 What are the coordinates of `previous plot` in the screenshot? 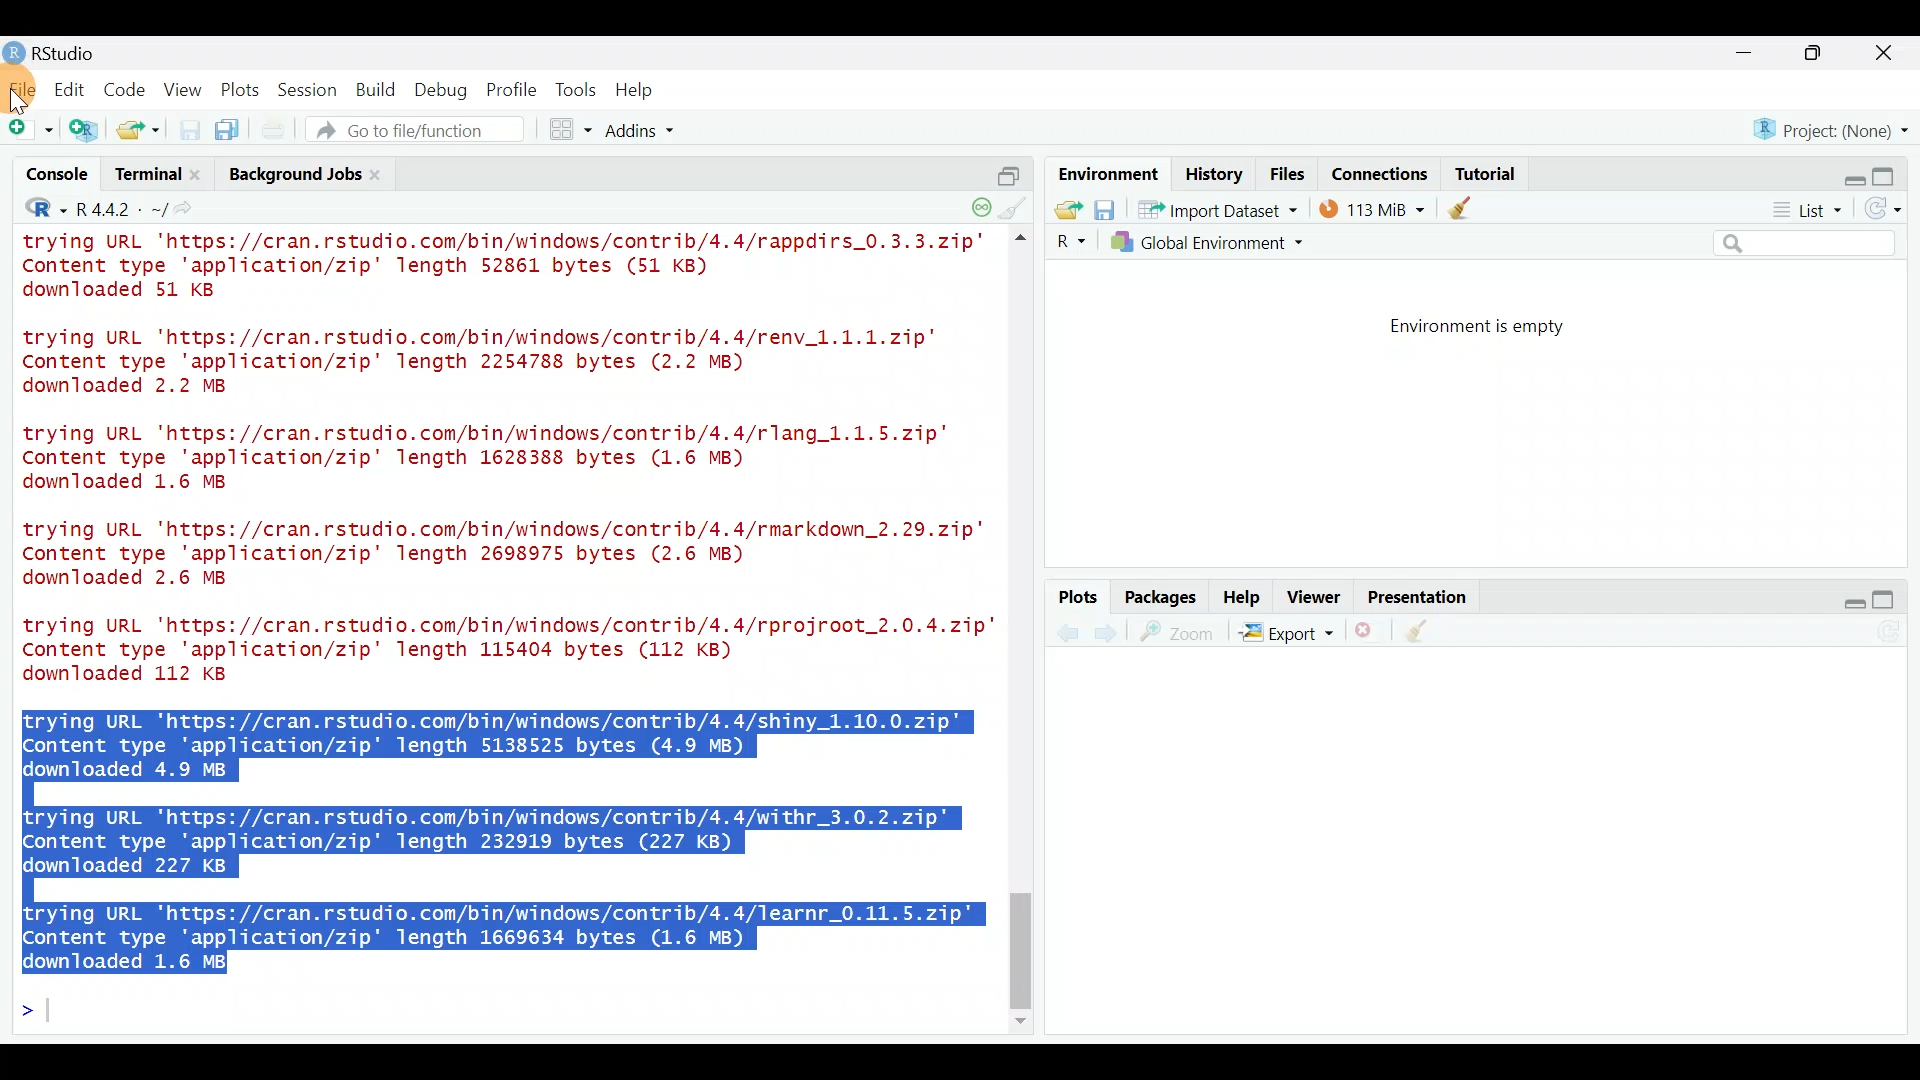 It's located at (1111, 632).